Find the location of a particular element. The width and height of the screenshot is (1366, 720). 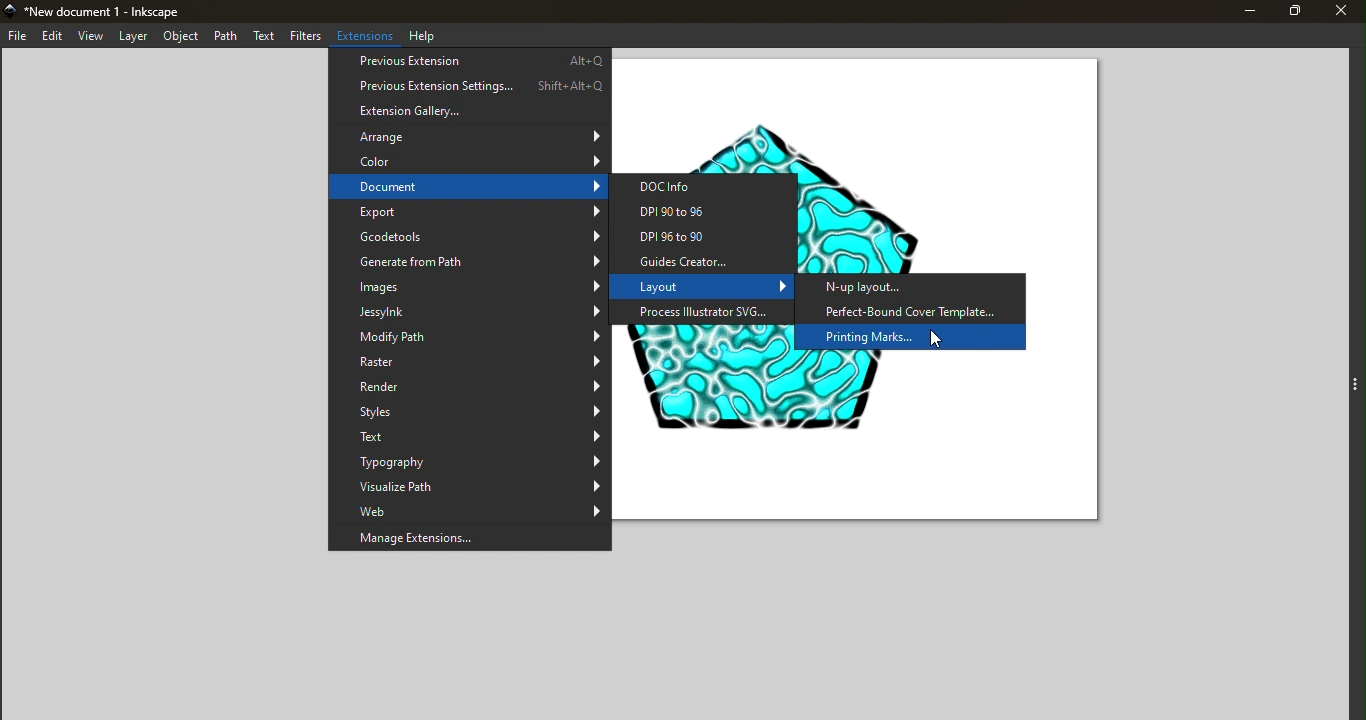

Layout is located at coordinates (705, 287).